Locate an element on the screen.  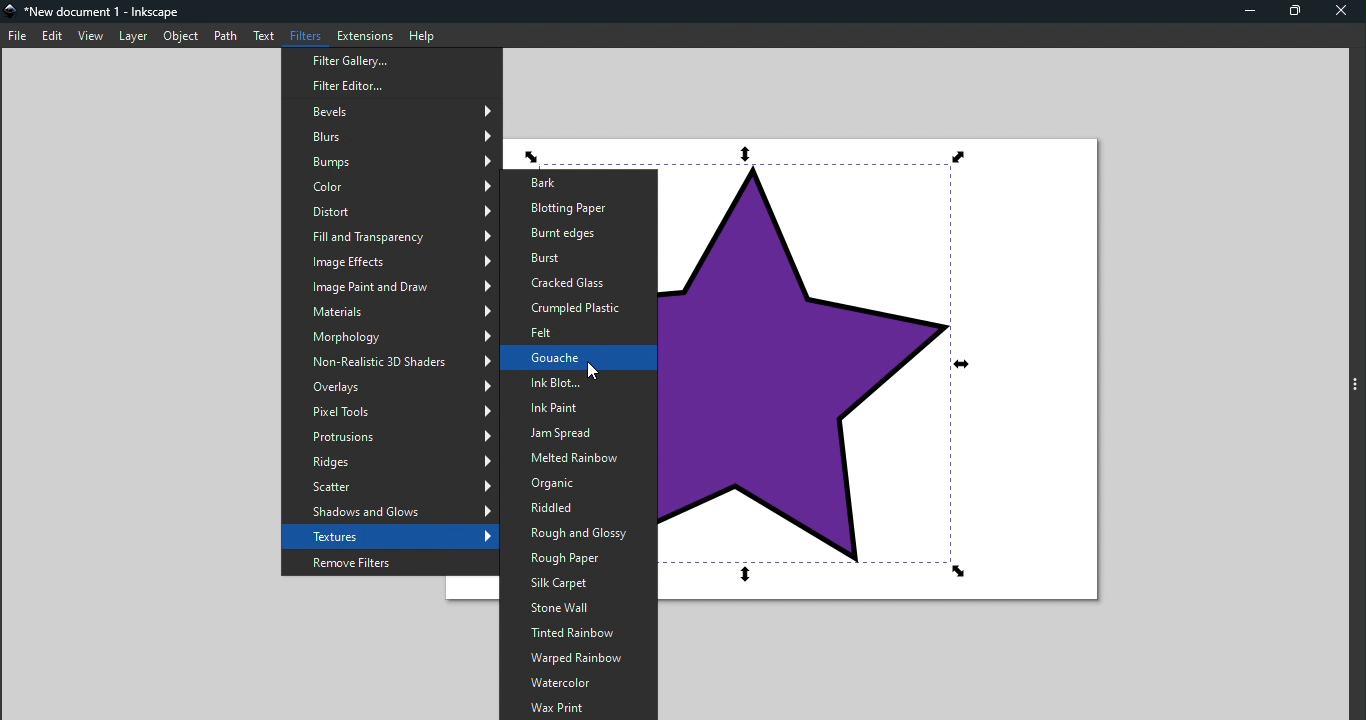
Bumps is located at coordinates (390, 163).